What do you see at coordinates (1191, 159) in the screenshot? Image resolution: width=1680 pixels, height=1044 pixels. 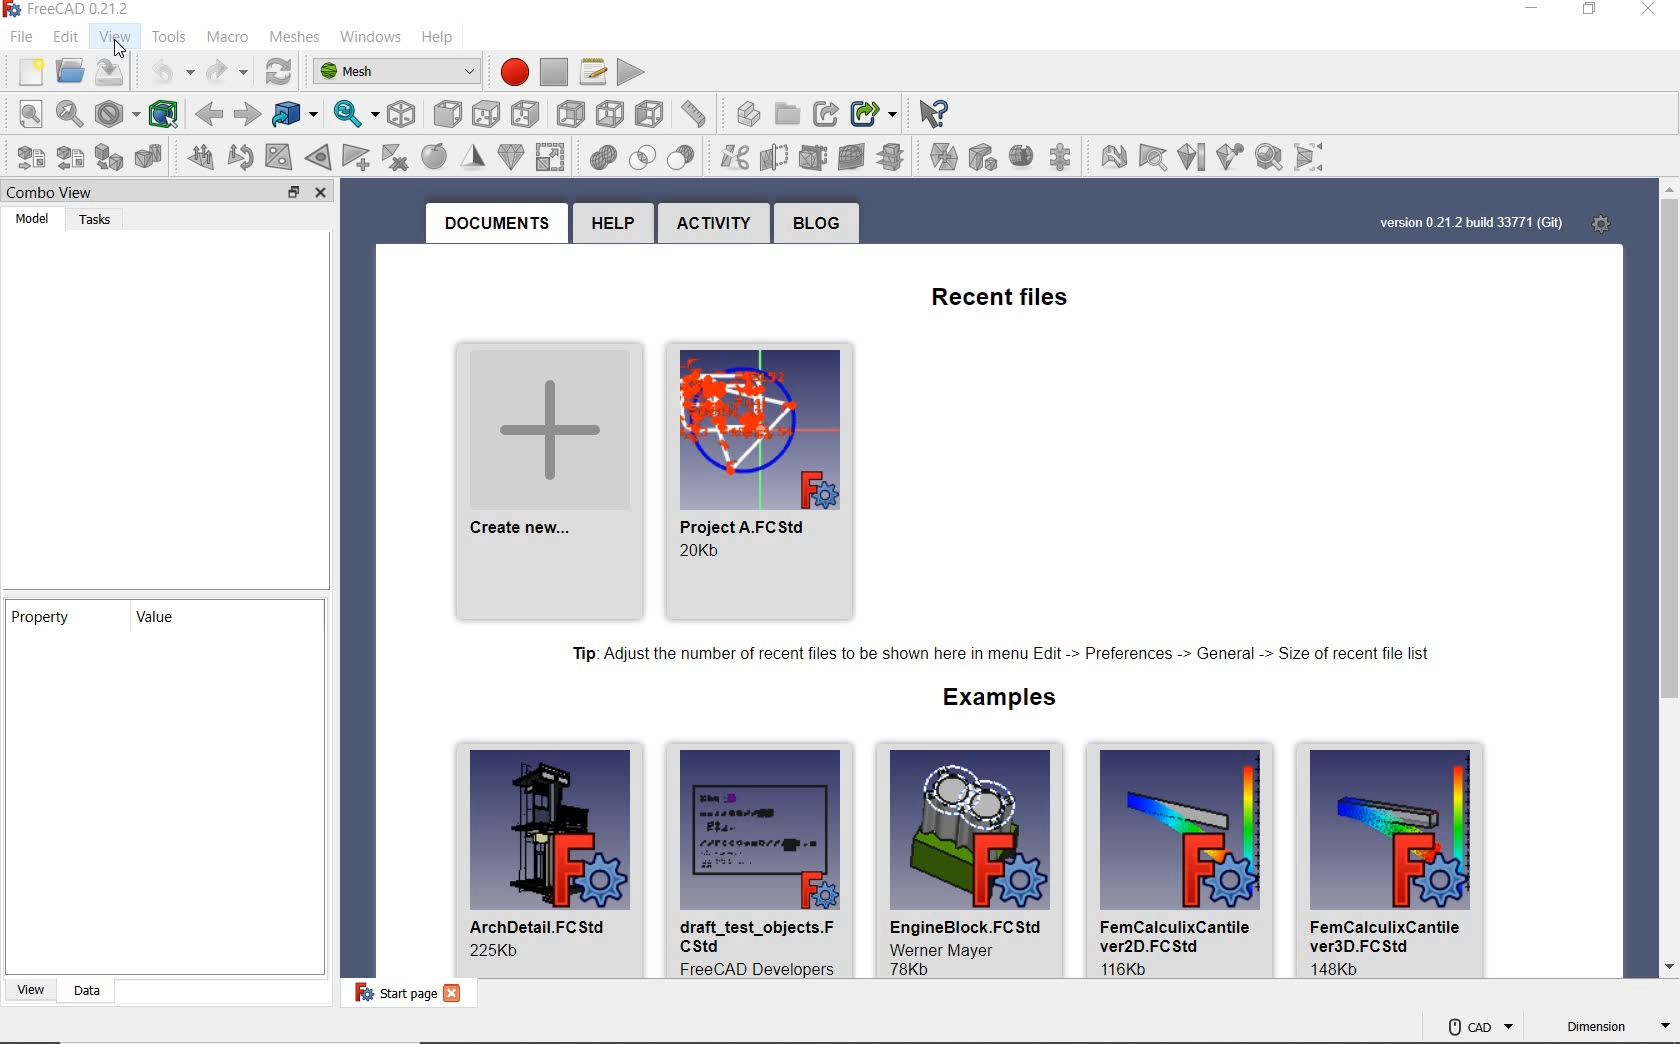 I see `curvature plat ` at bounding box center [1191, 159].